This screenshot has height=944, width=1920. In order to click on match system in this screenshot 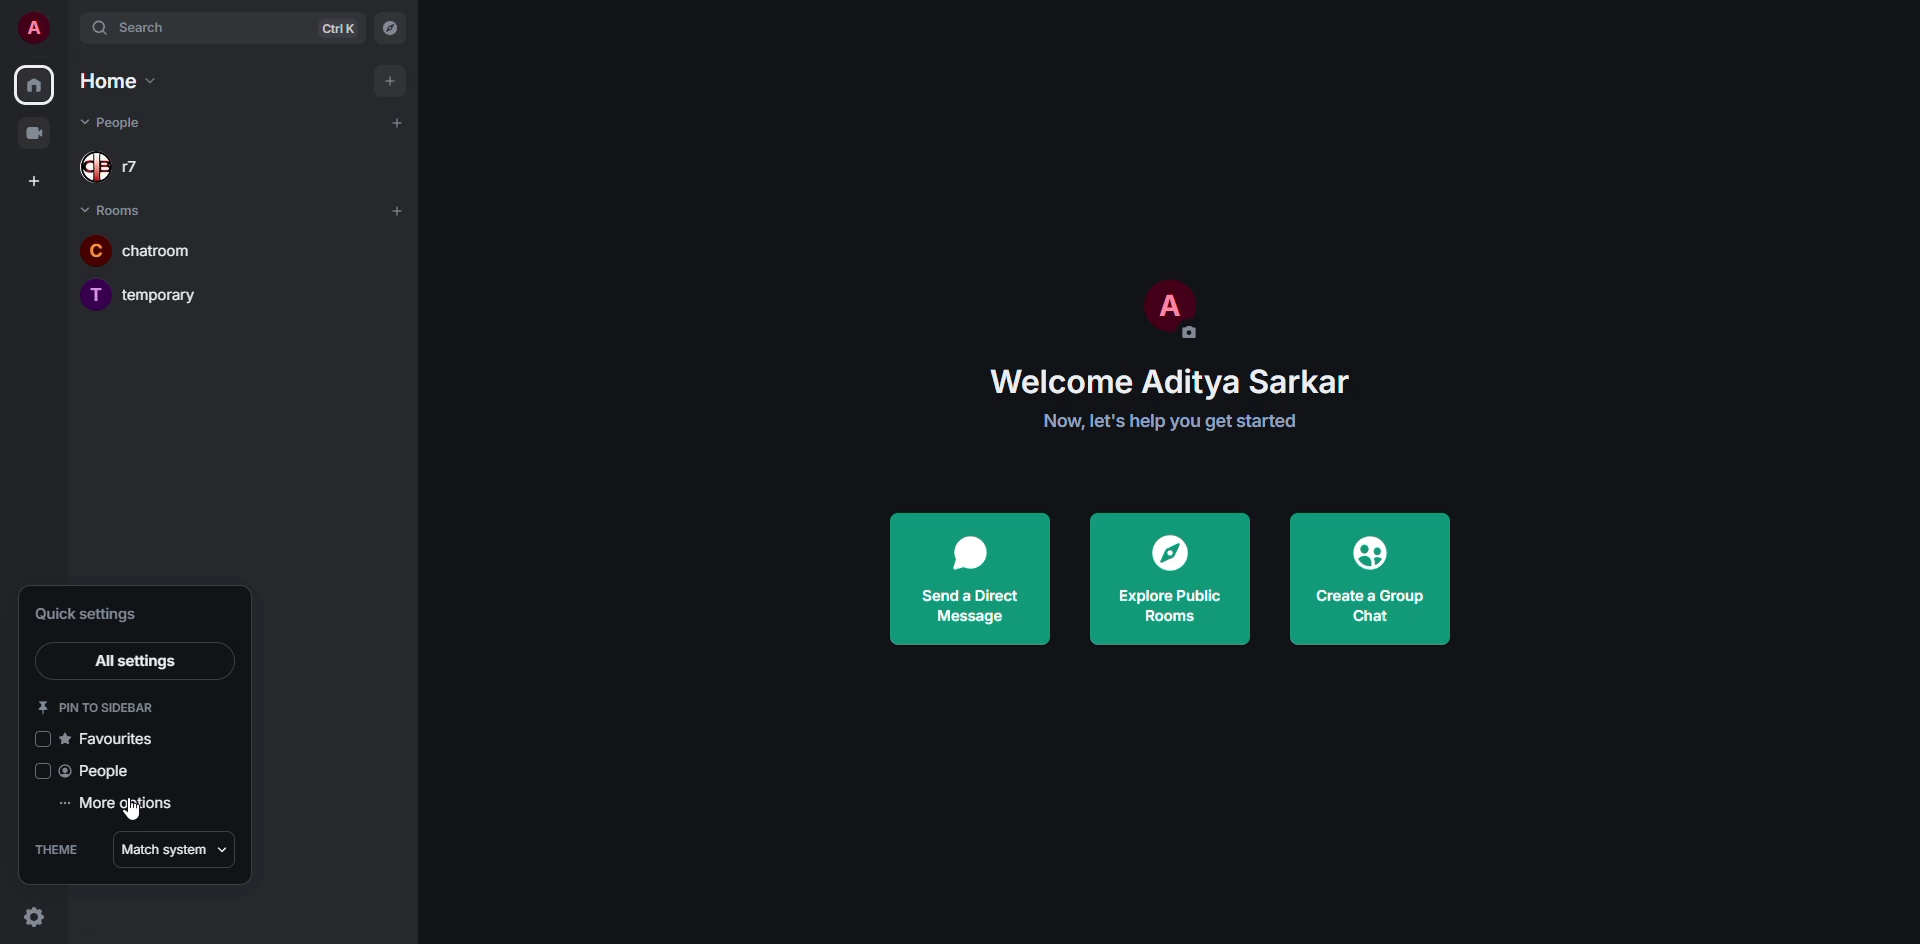, I will do `click(175, 848)`.